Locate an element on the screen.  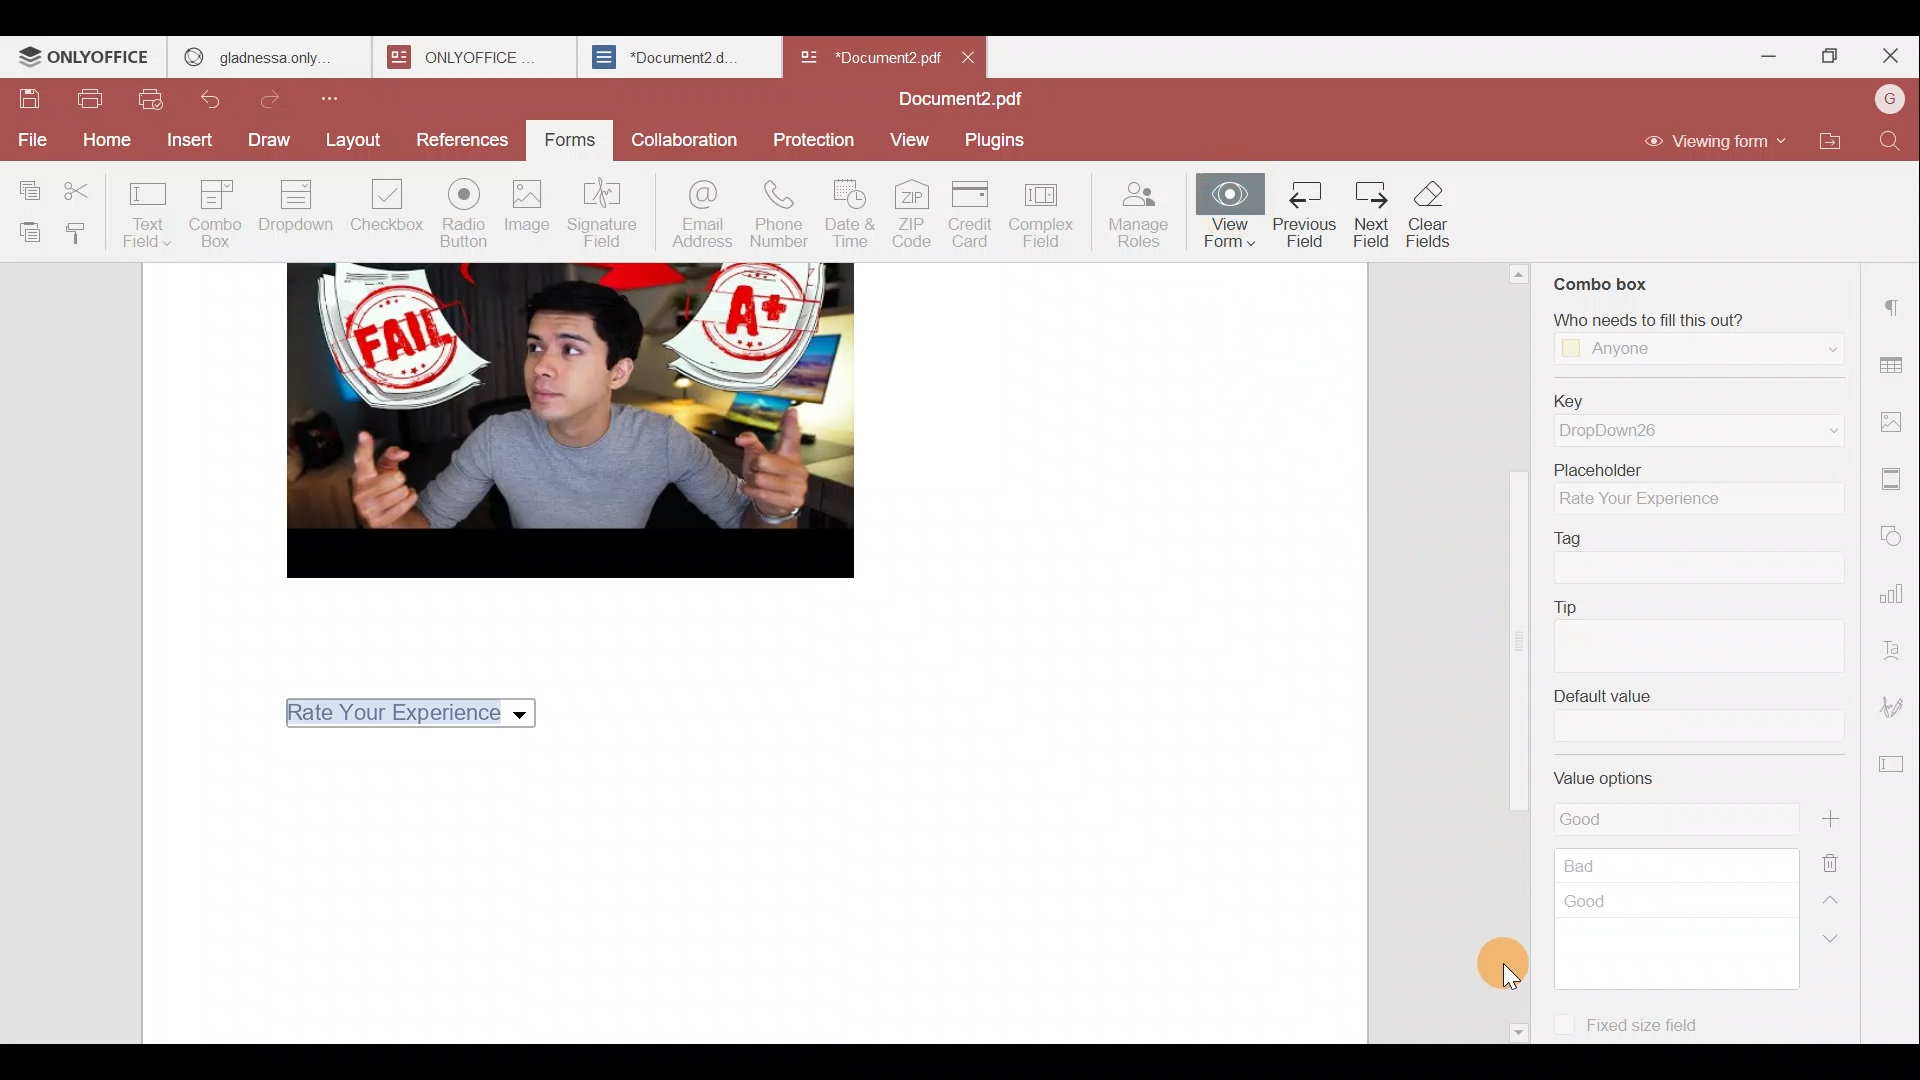
File is located at coordinates (28, 139).